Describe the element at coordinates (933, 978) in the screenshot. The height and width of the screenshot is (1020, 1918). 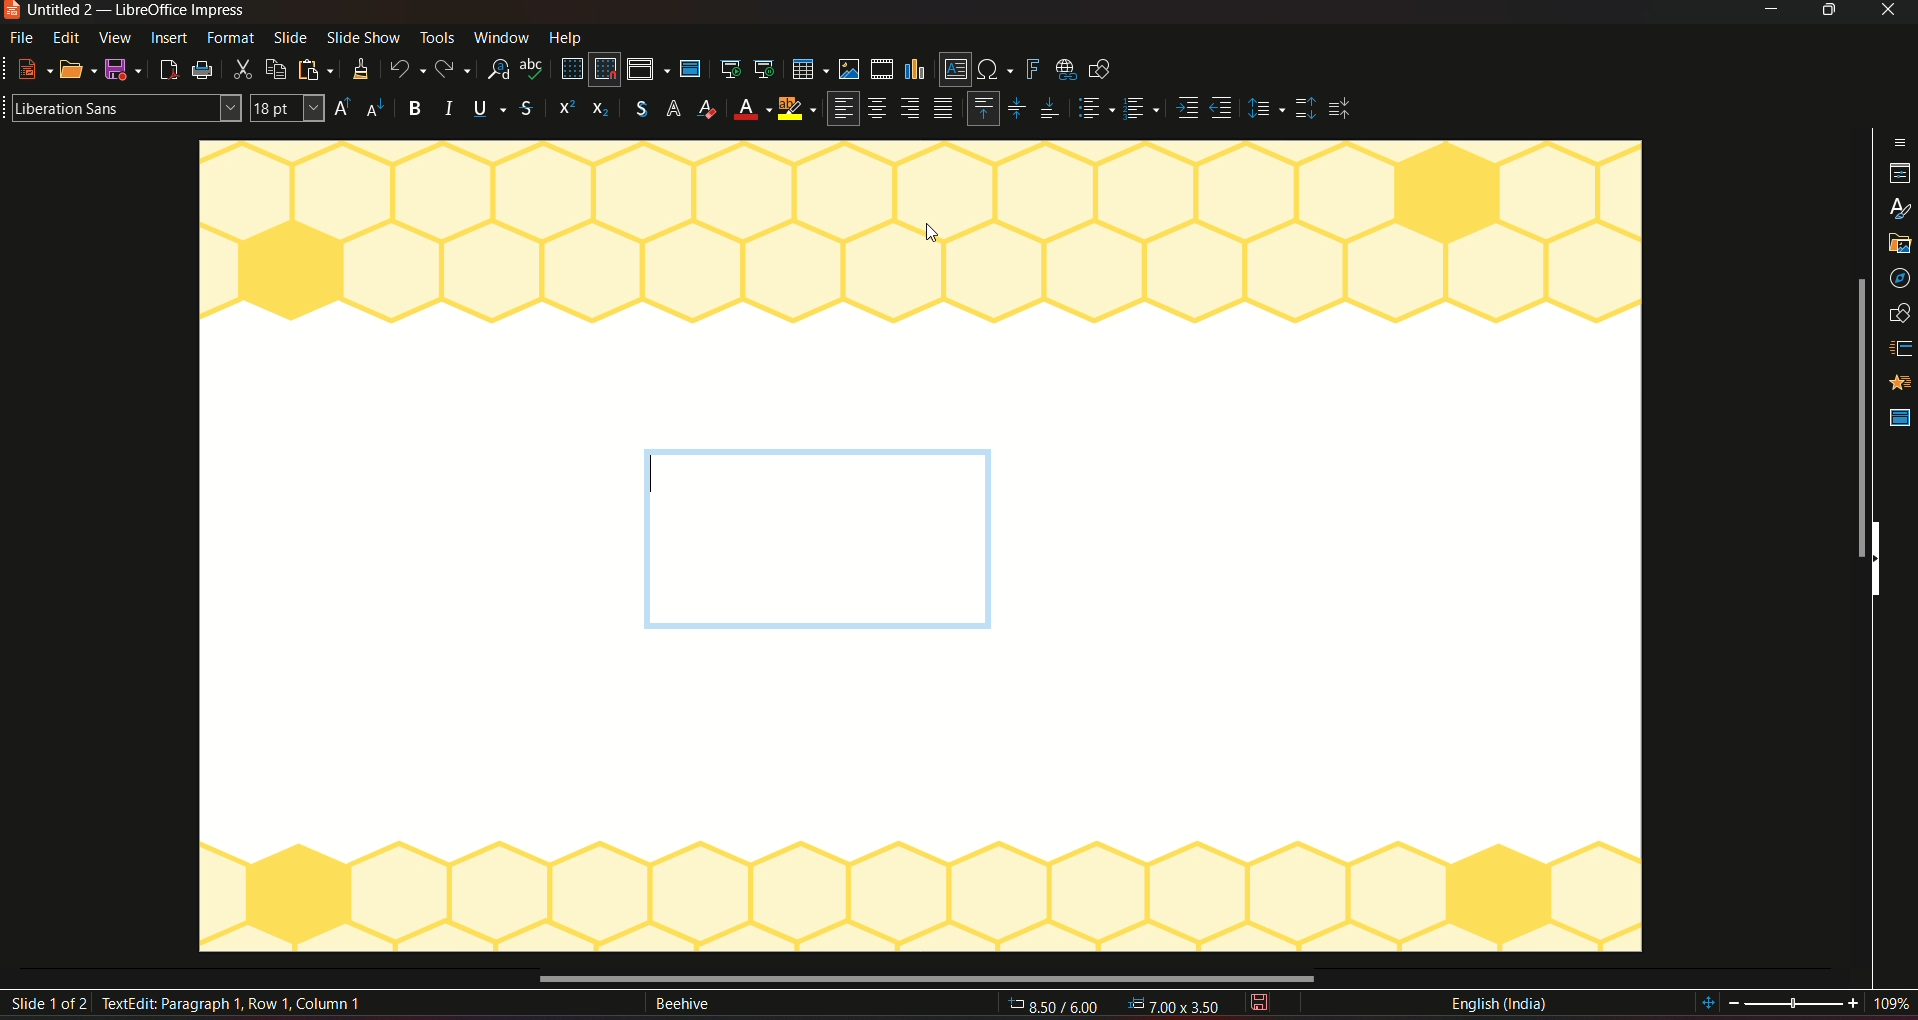
I see `horizontal scrollbar` at that location.